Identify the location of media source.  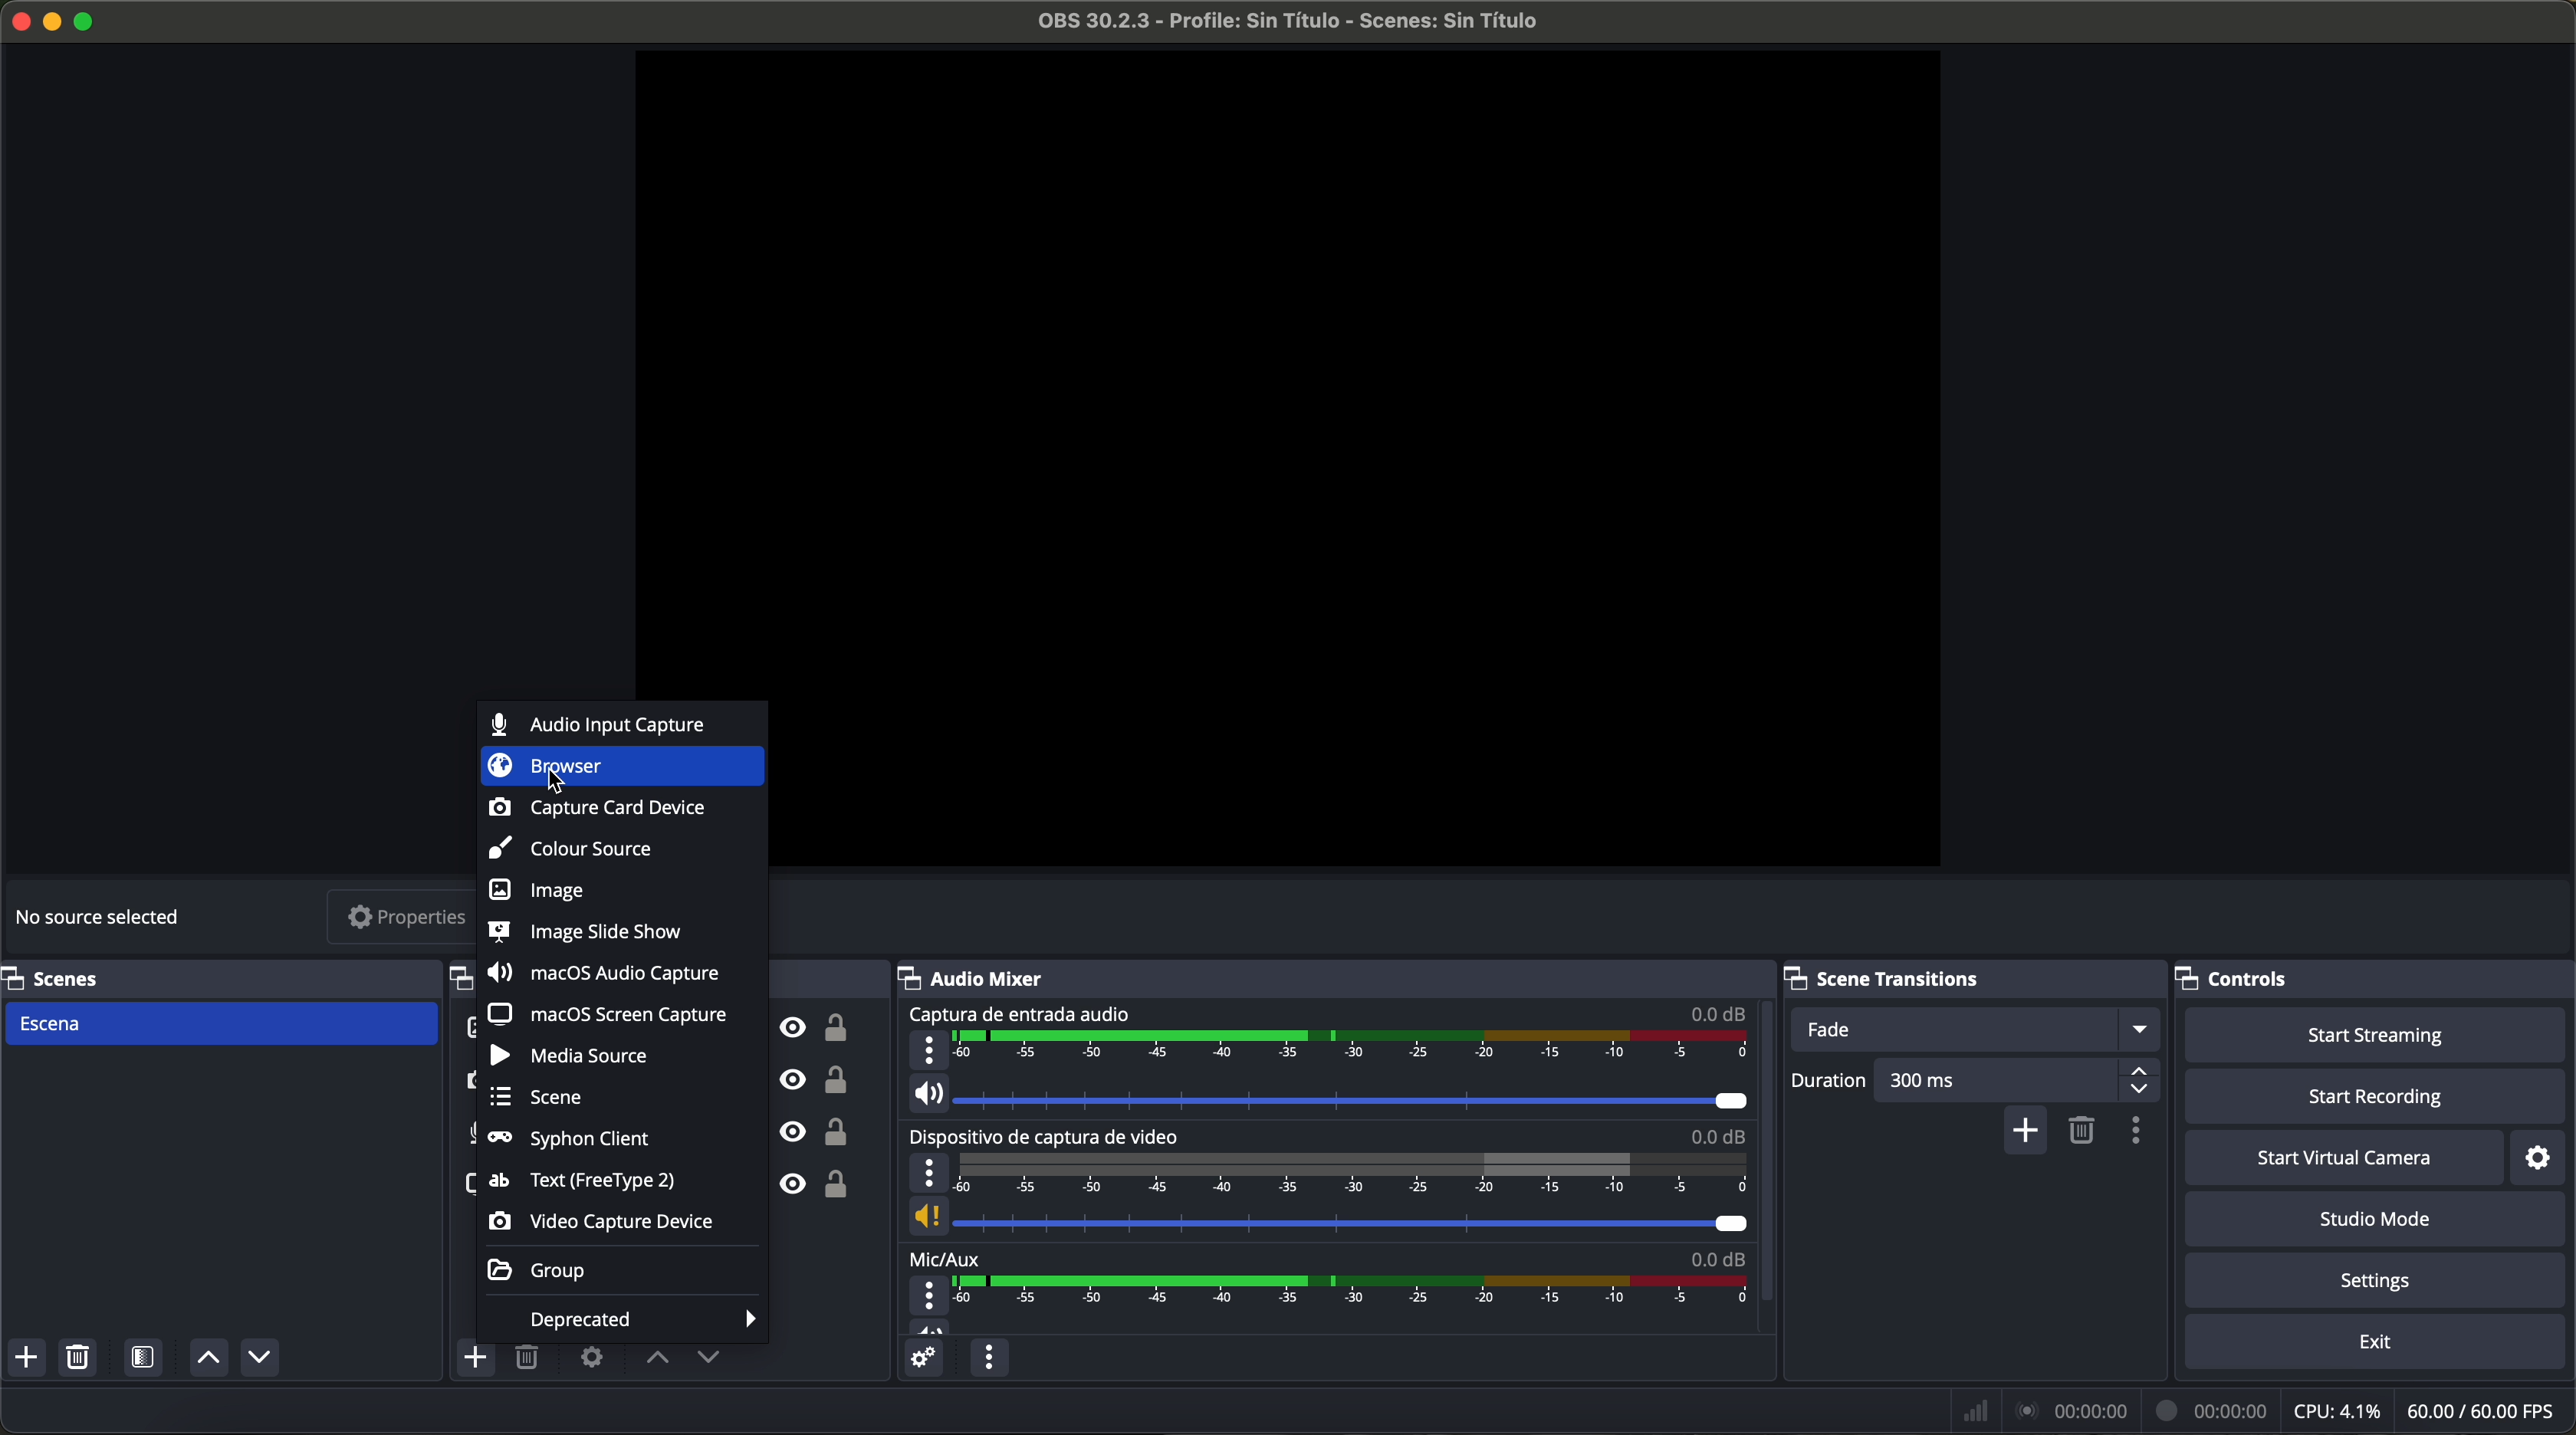
(571, 1058).